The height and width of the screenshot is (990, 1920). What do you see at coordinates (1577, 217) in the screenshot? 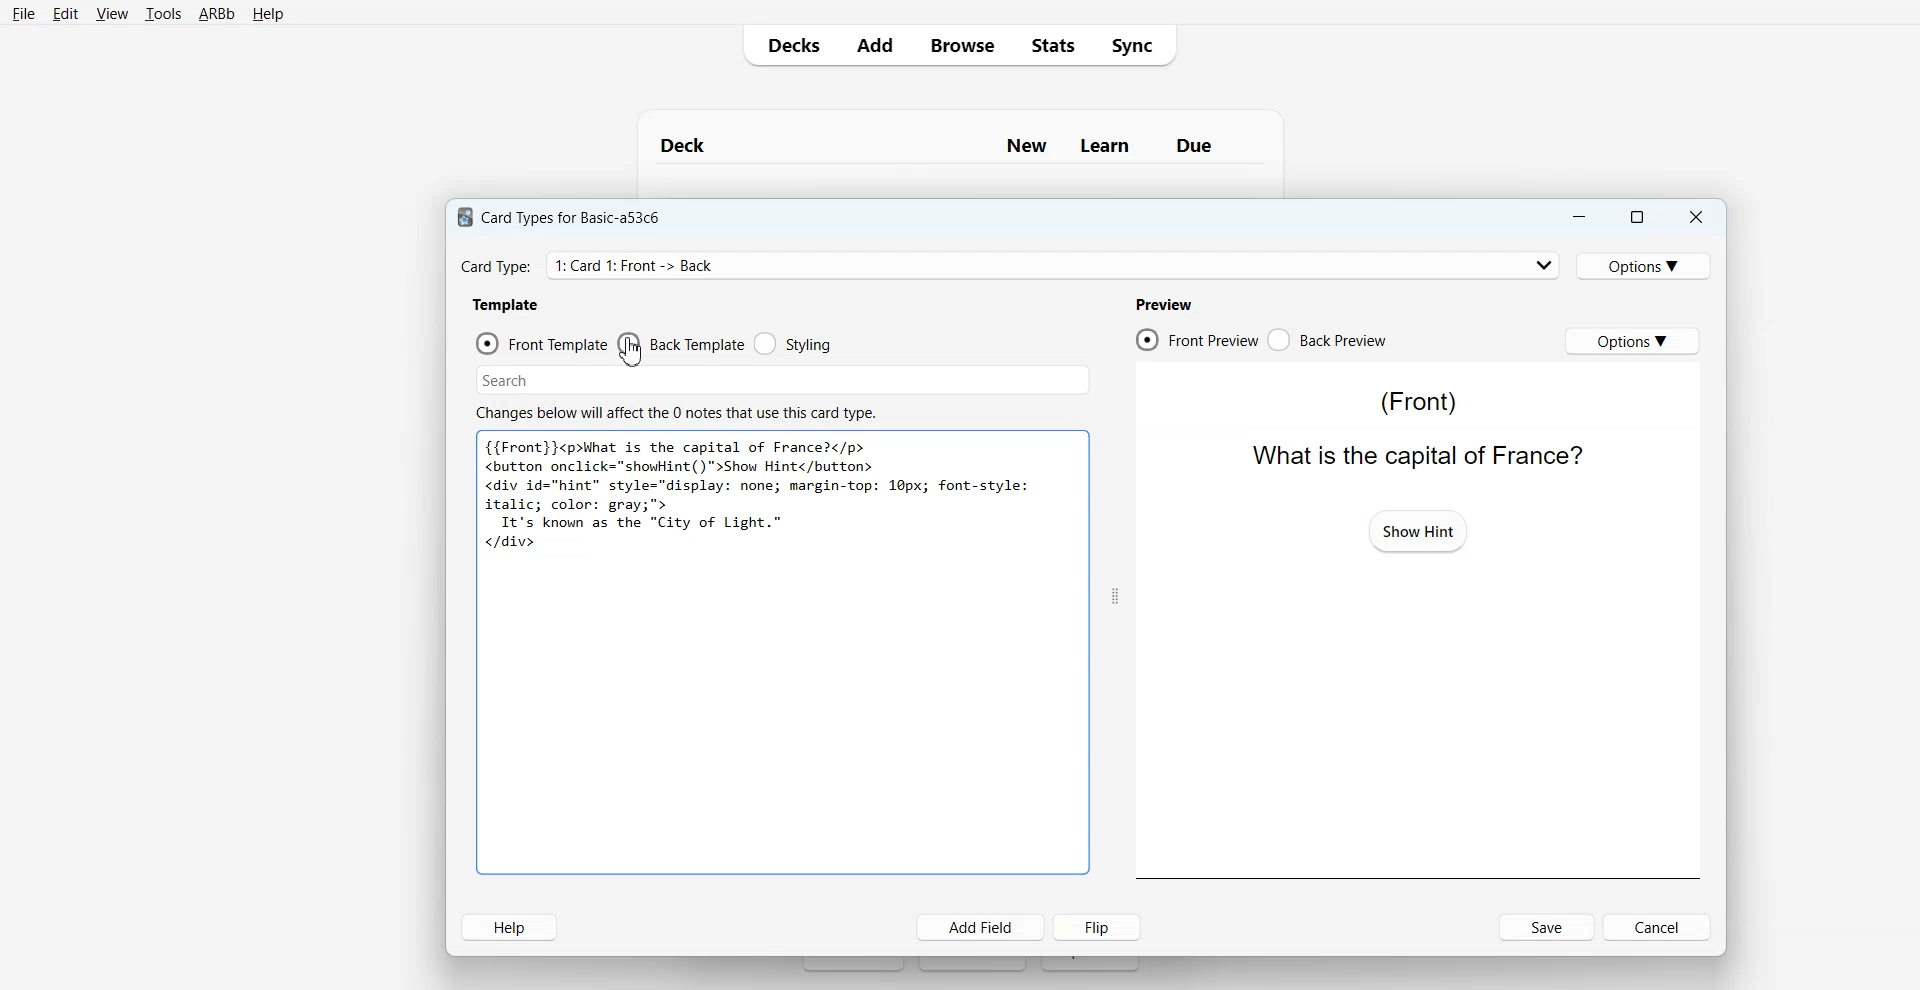
I see `Minimize` at bounding box center [1577, 217].